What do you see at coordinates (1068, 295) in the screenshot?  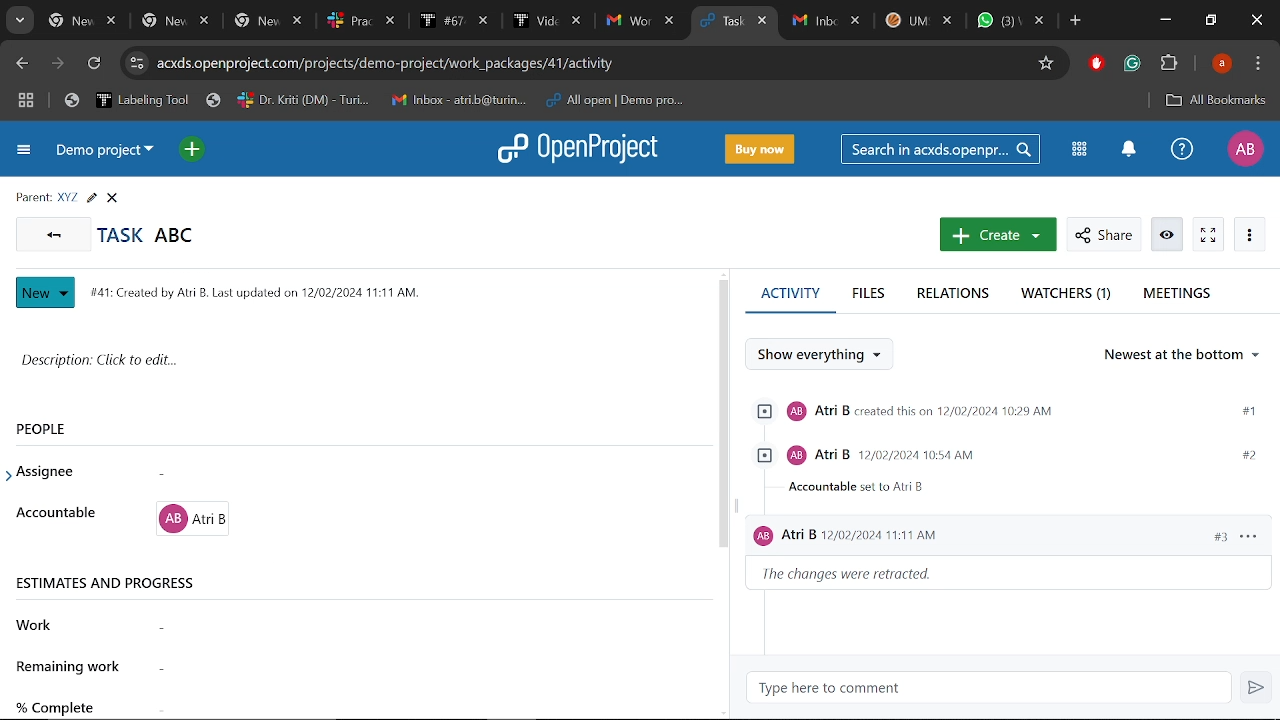 I see `Watchers` at bounding box center [1068, 295].